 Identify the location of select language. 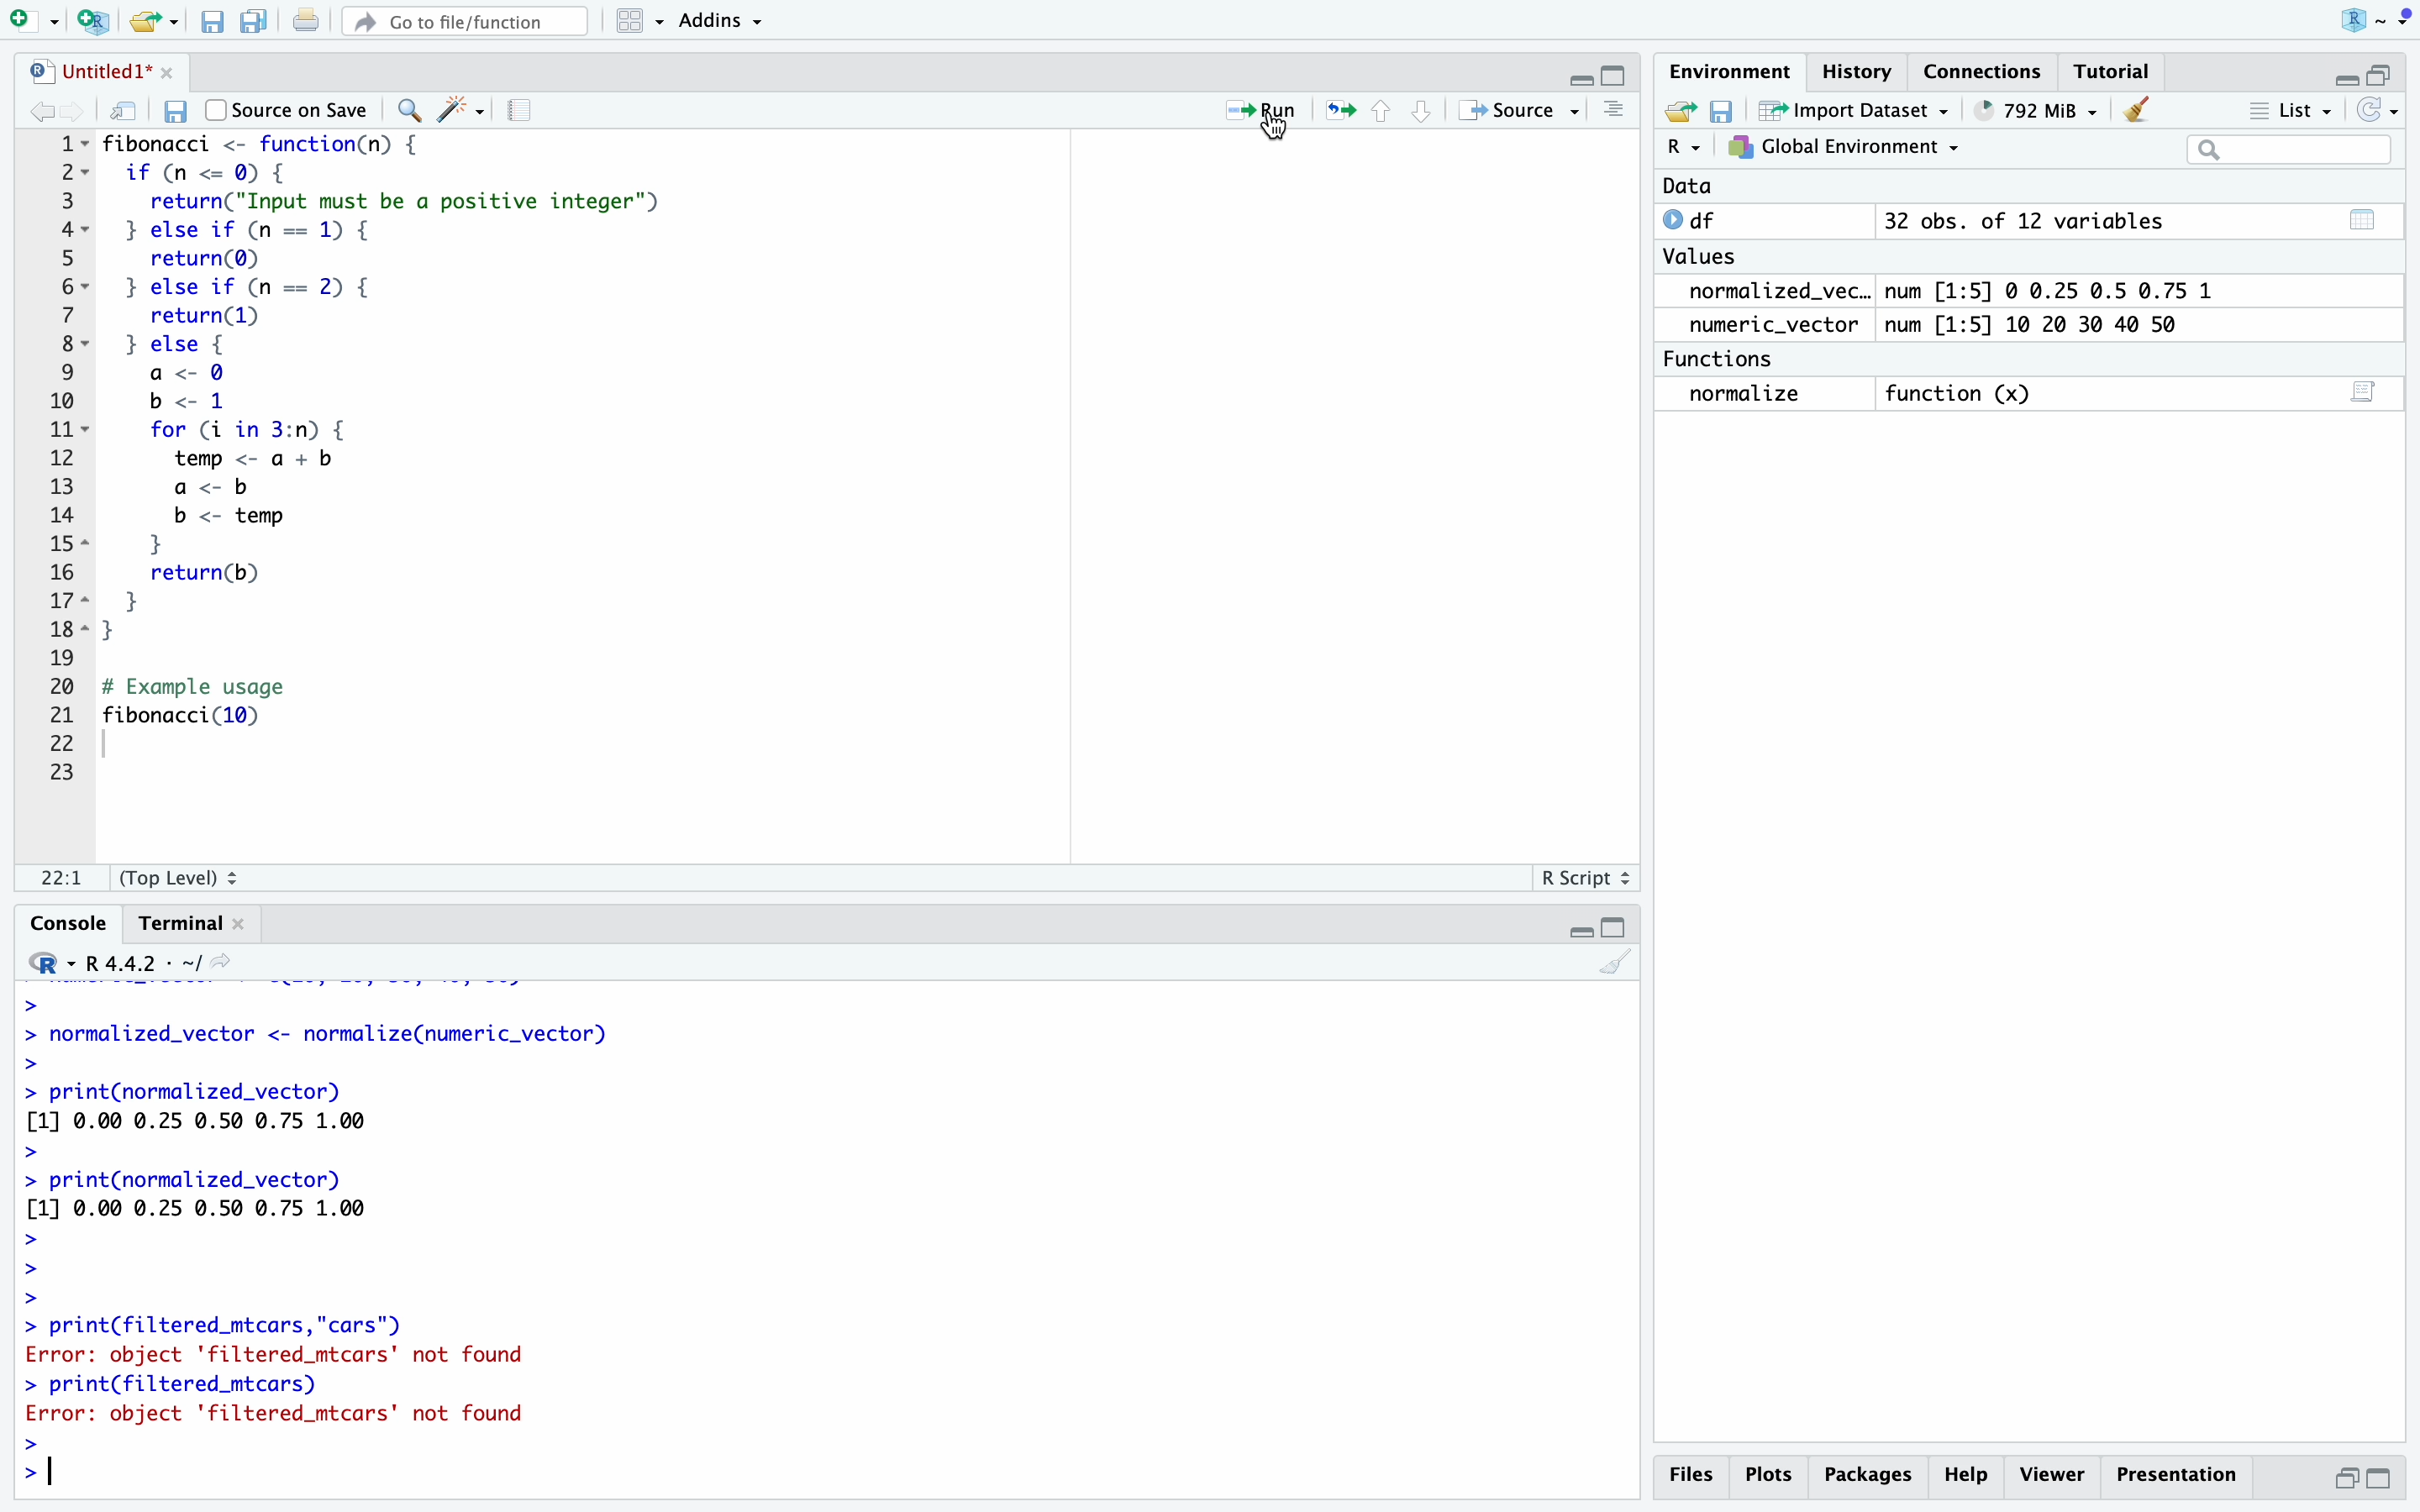
(39, 967).